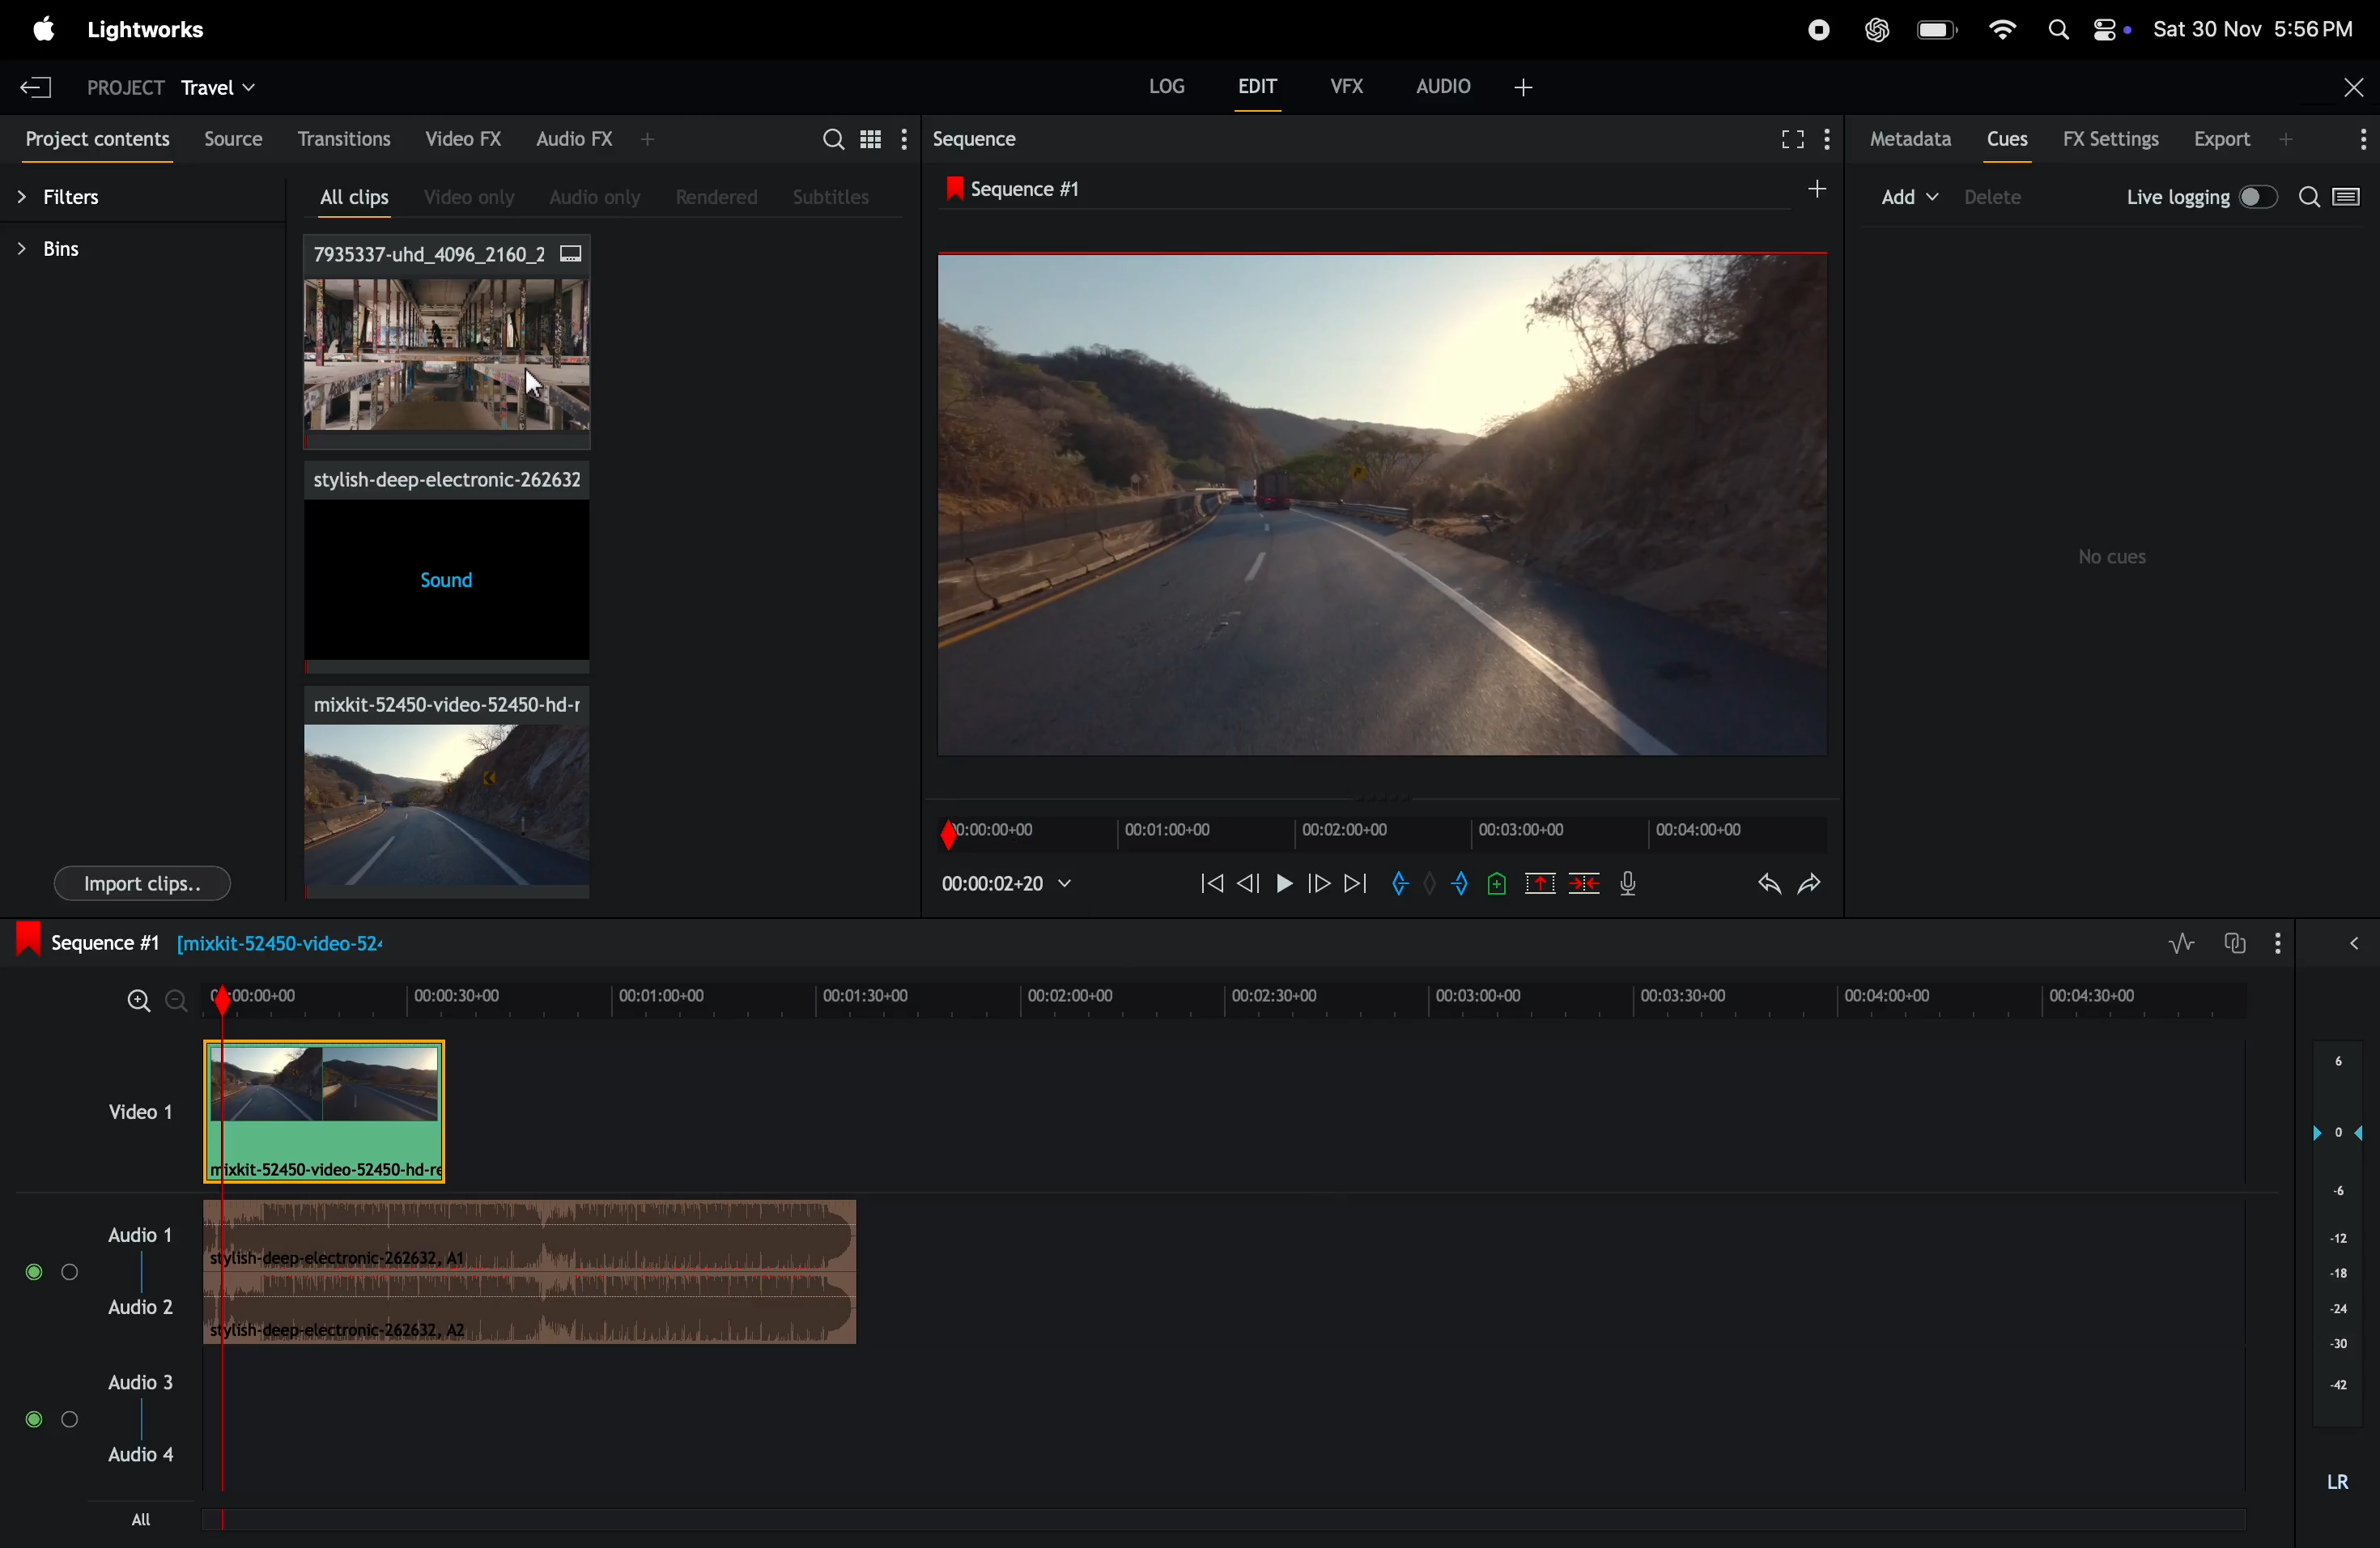  What do you see at coordinates (100, 1445) in the screenshot?
I see `audio 3` at bounding box center [100, 1445].